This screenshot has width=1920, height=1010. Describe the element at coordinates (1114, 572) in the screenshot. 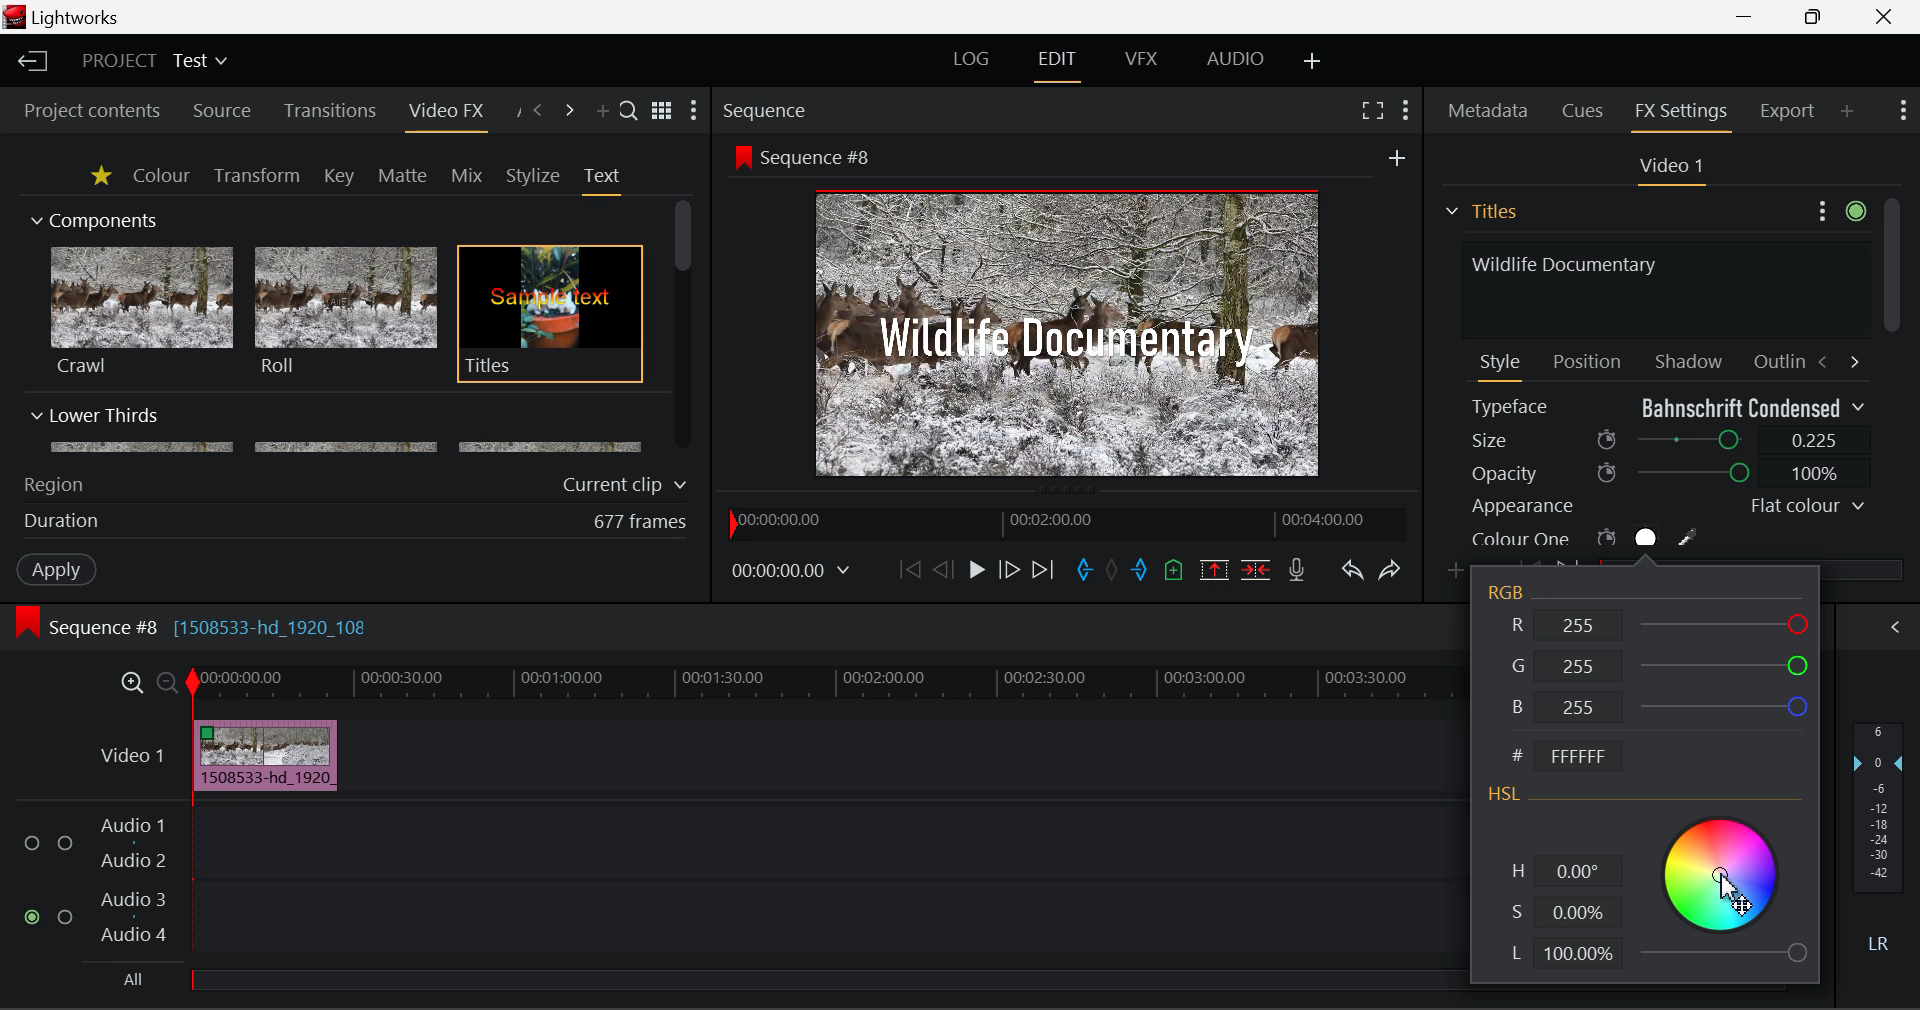

I see `Remove all marks` at that location.